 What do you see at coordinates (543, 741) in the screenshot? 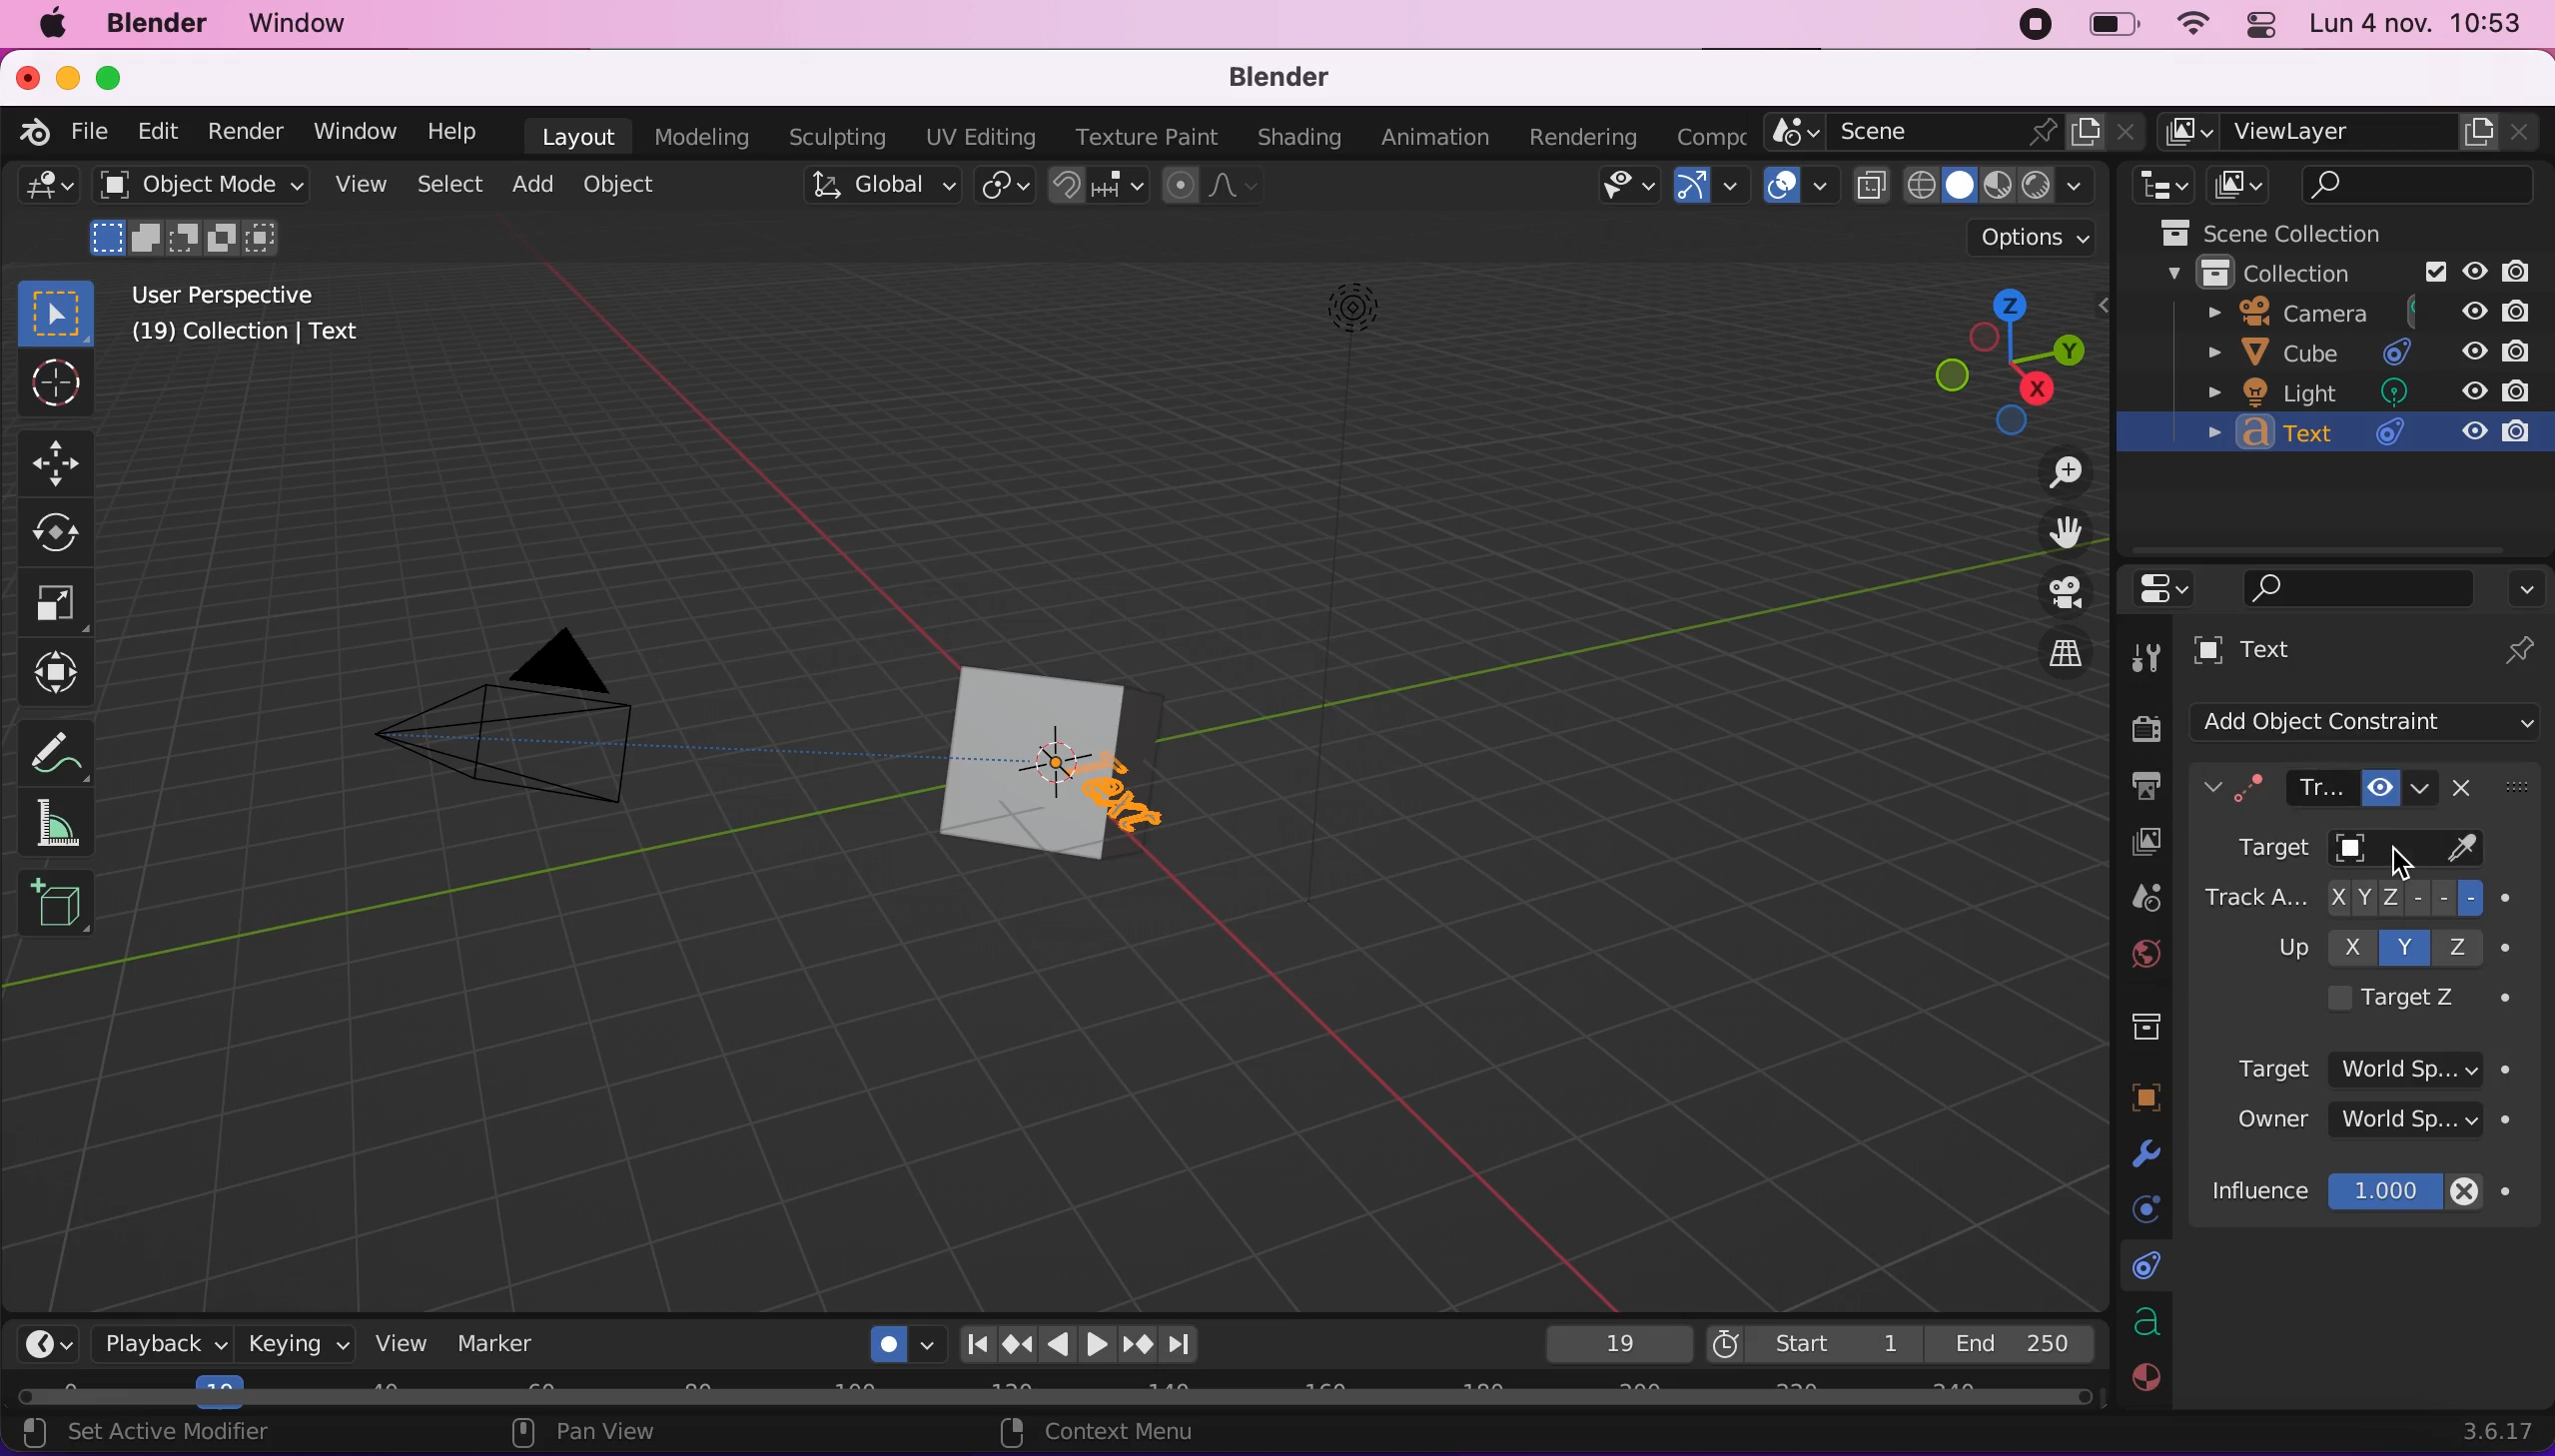
I see `camera` at bounding box center [543, 741].